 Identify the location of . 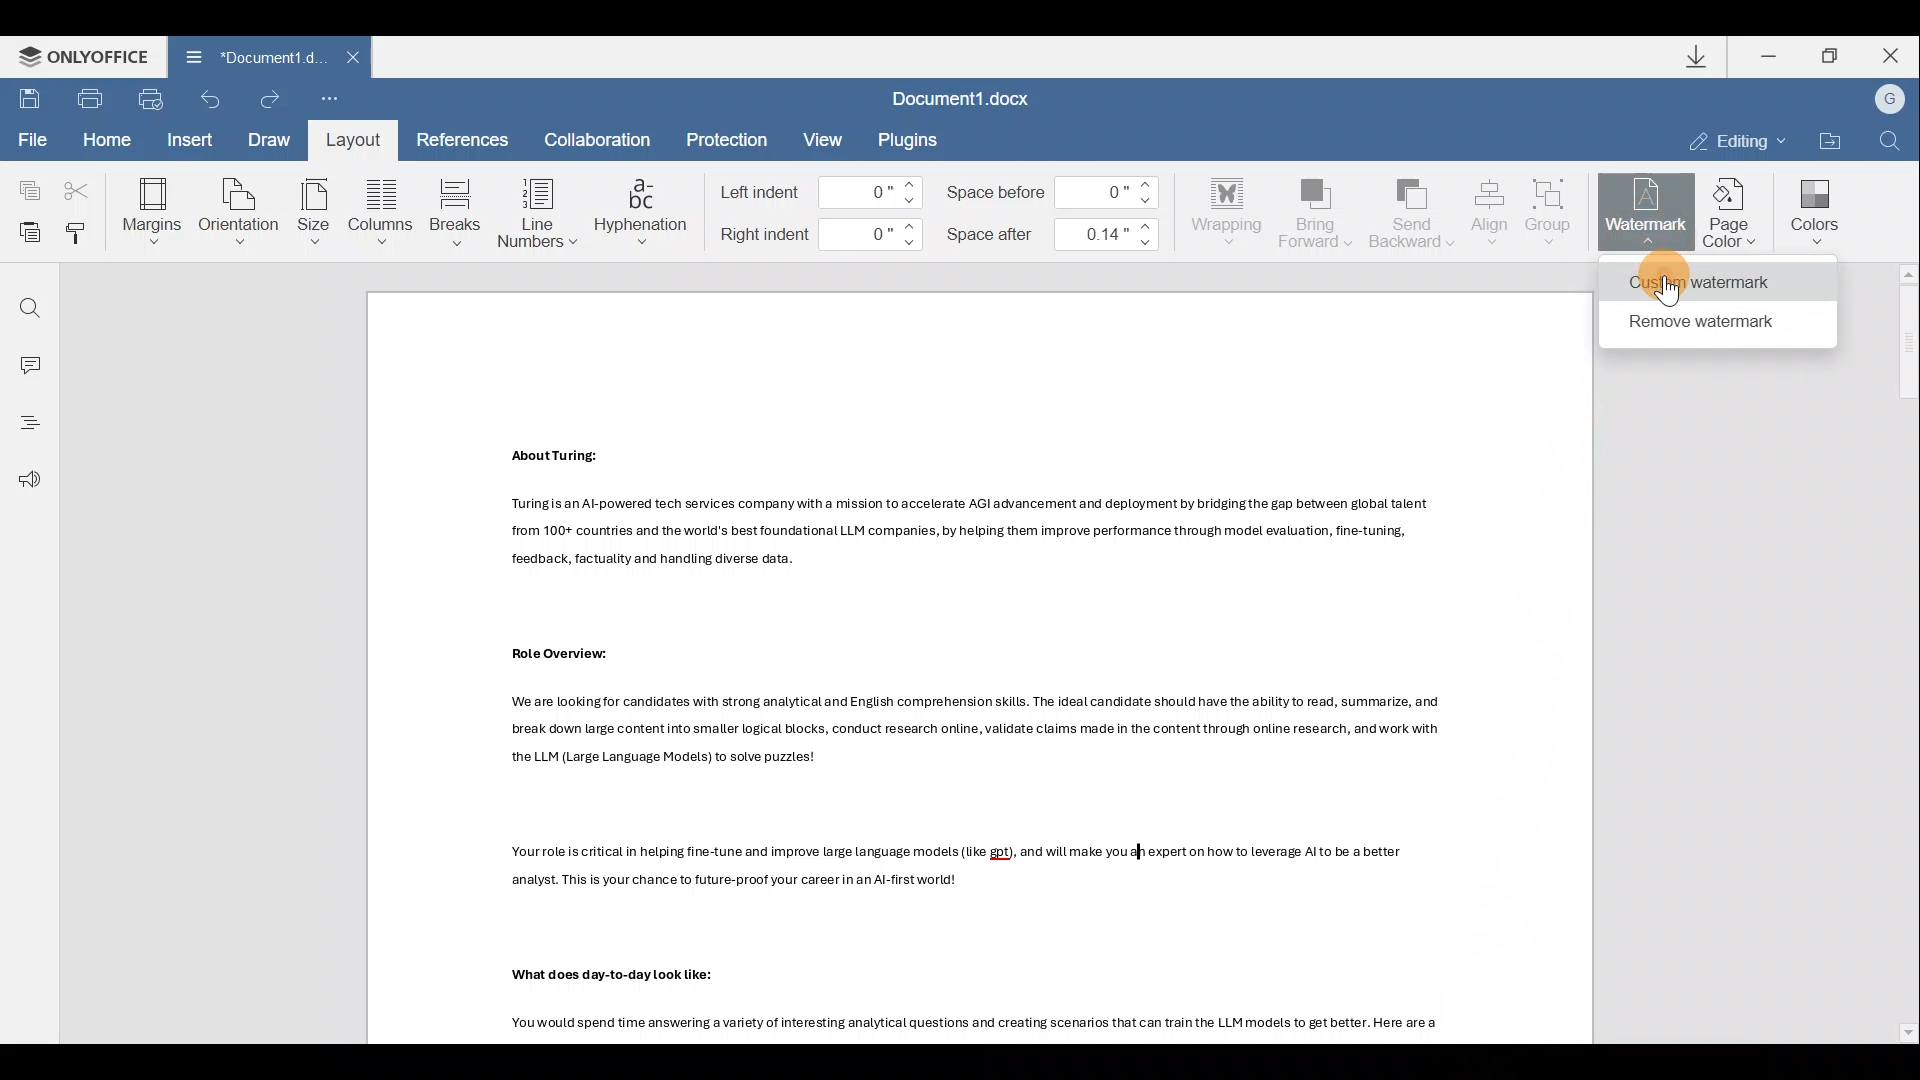
(624, 974).